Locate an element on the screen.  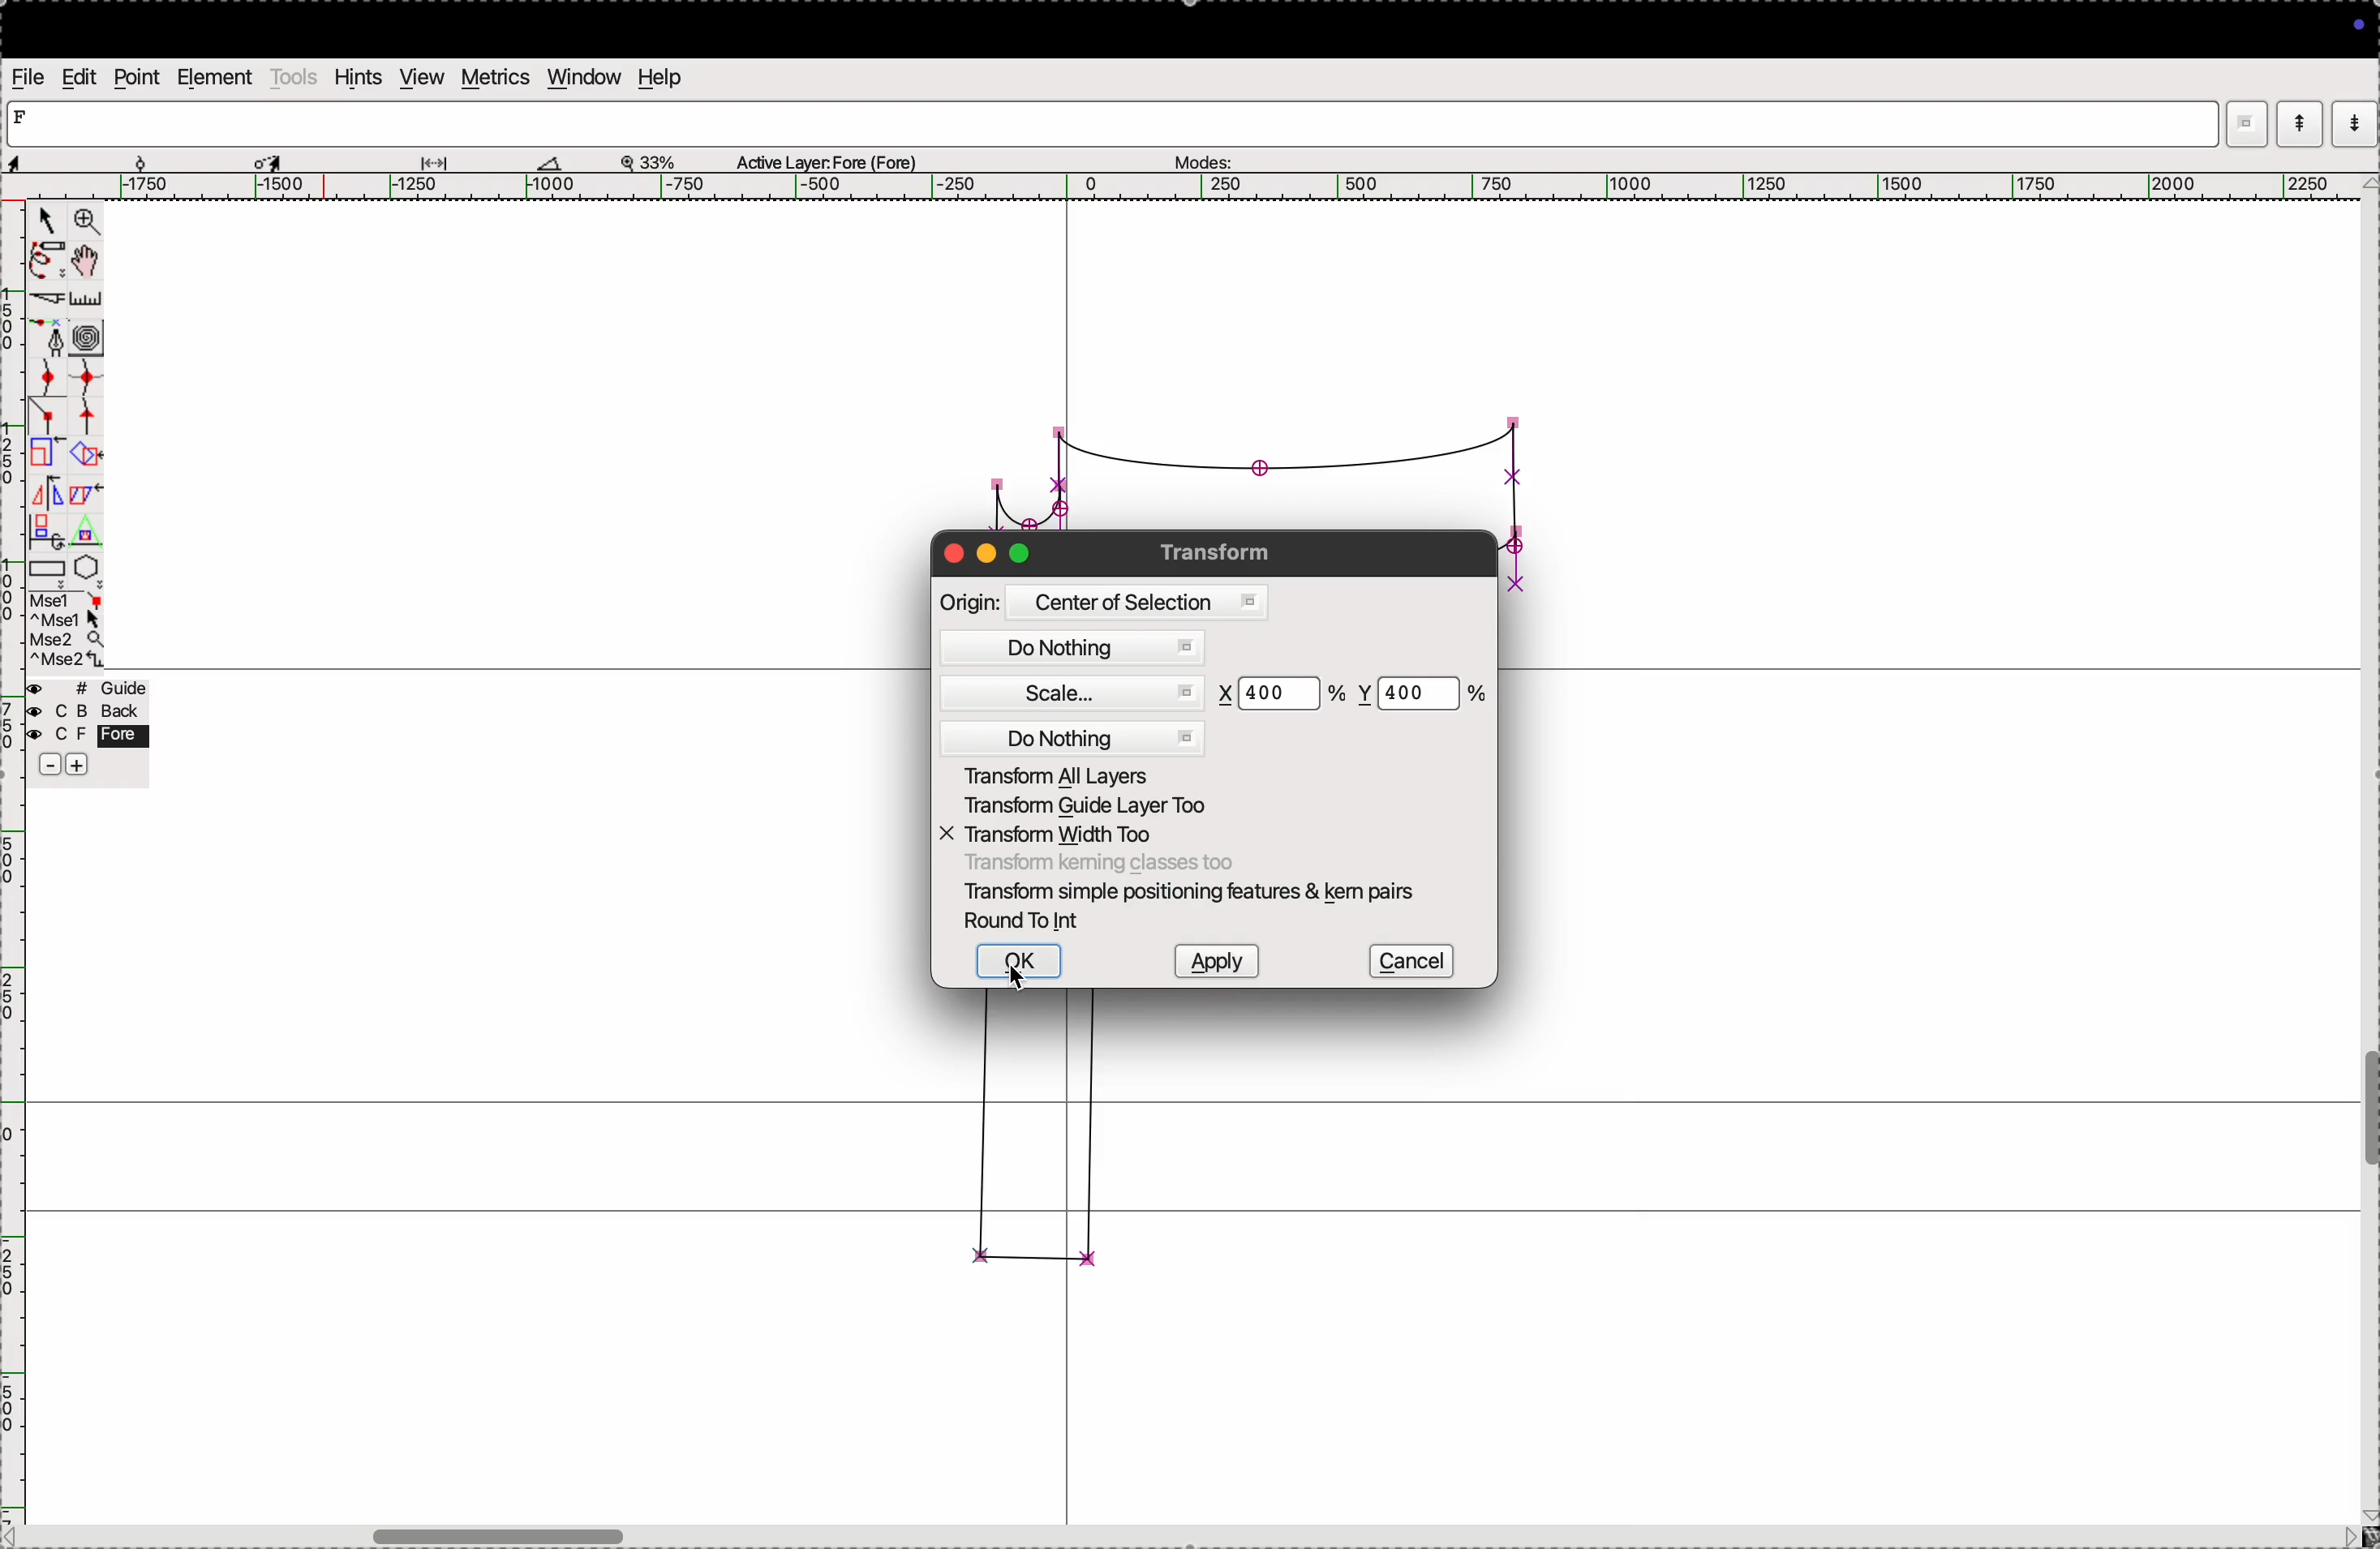
apply is located at coordinates (1215, 961).